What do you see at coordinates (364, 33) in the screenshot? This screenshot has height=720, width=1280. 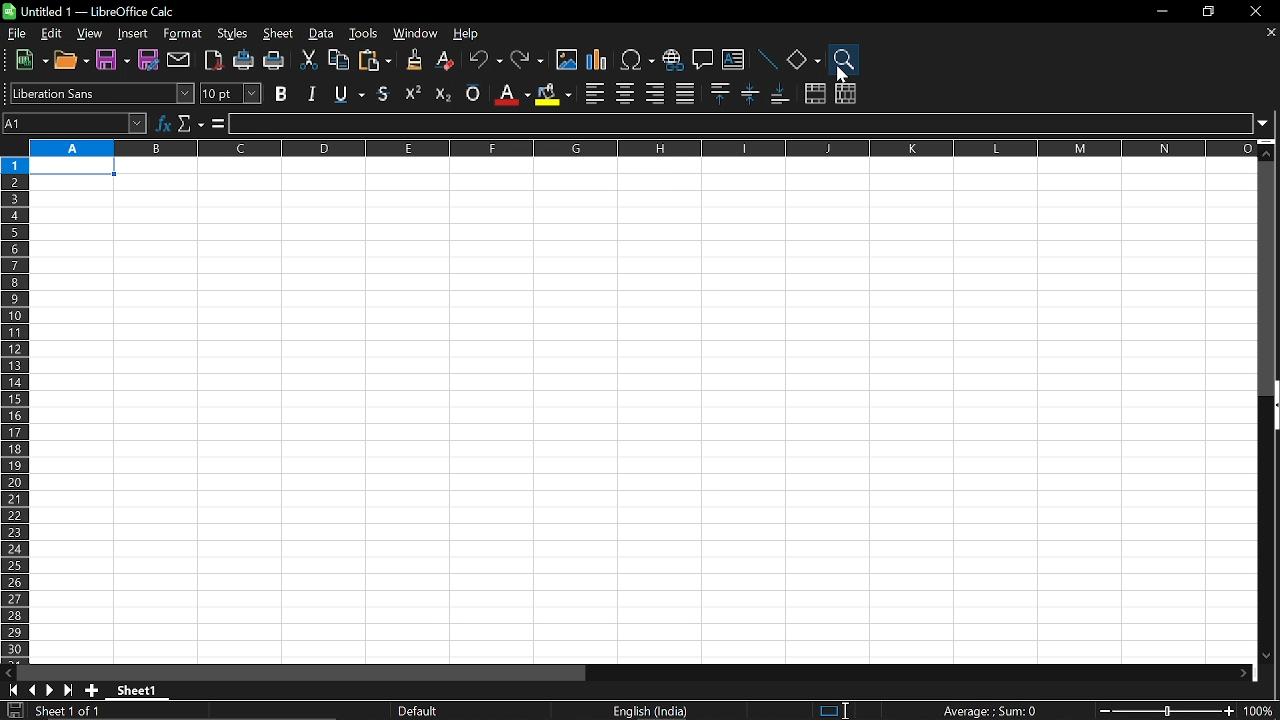 I see `tools` at bounding box center [364, 33].